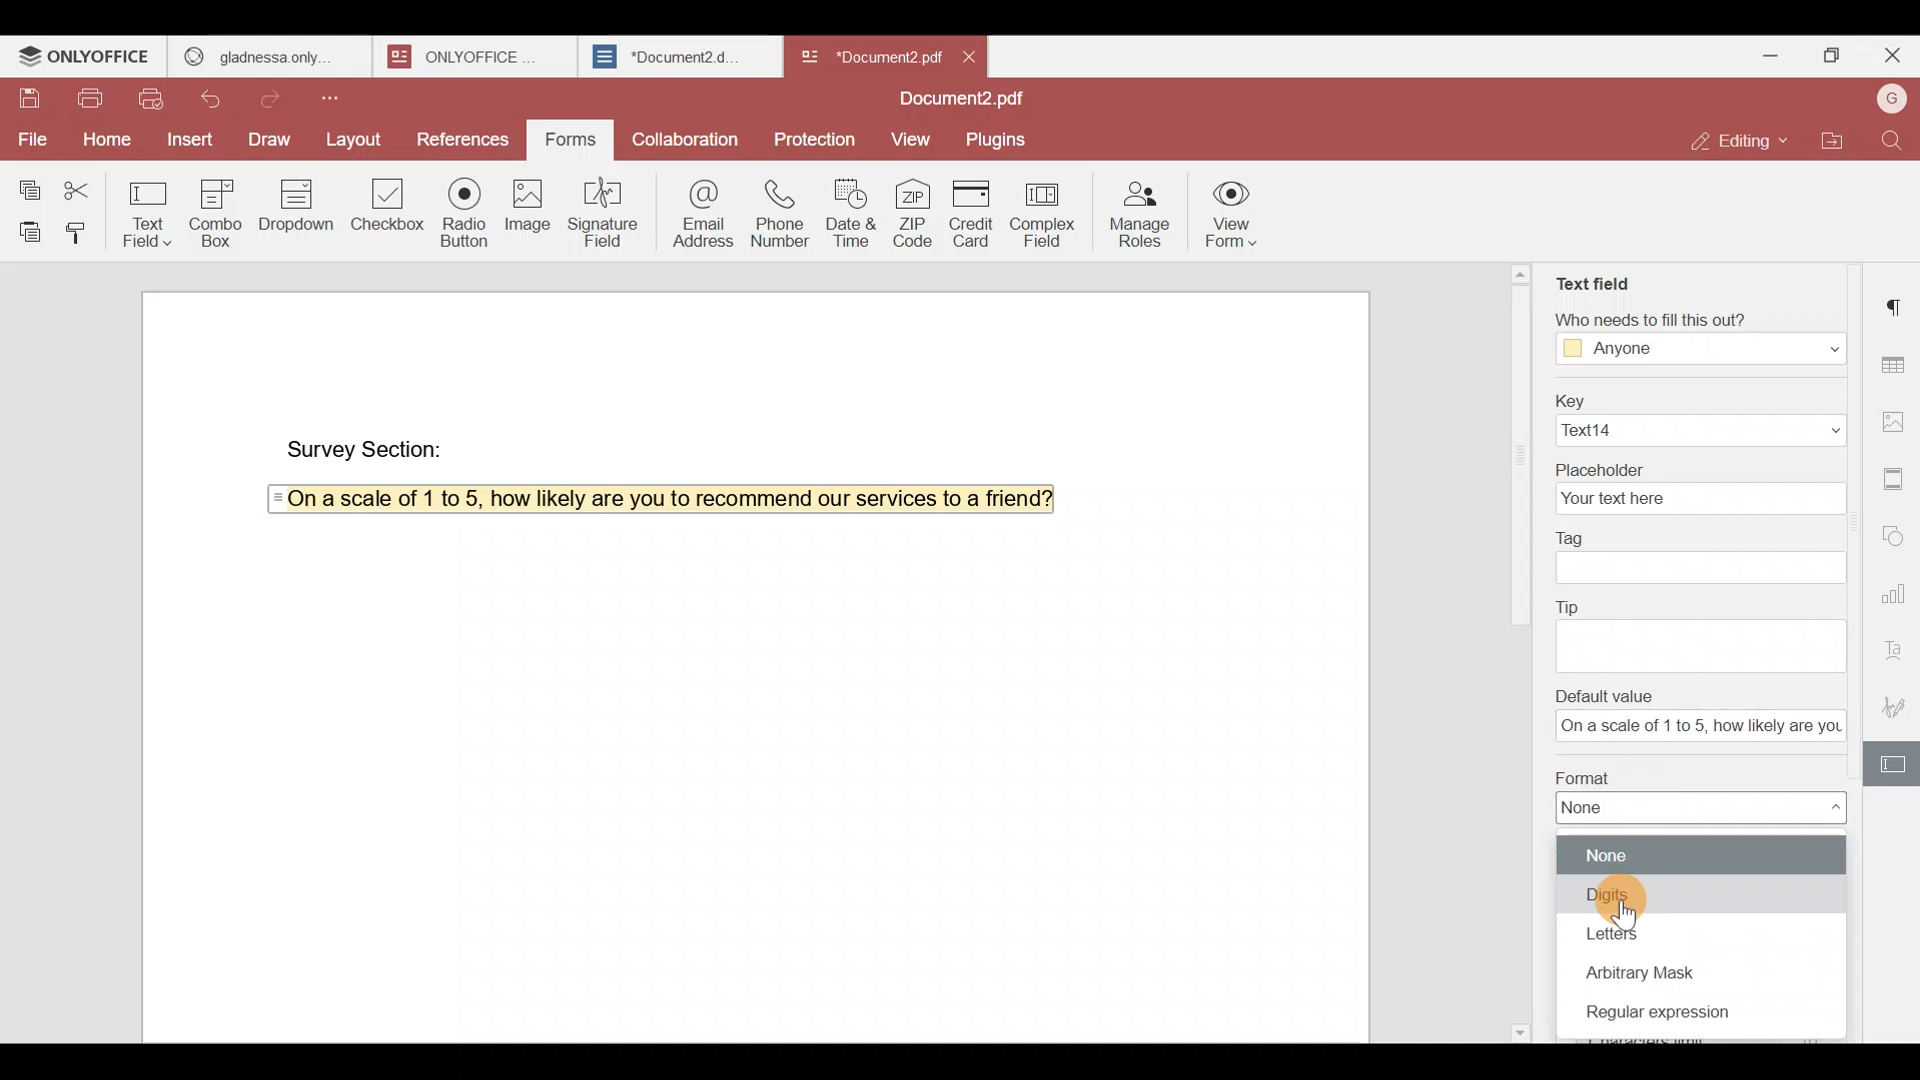 The image size is (1920, 1080). I want to click on scroll bar, so click(1514, 446).